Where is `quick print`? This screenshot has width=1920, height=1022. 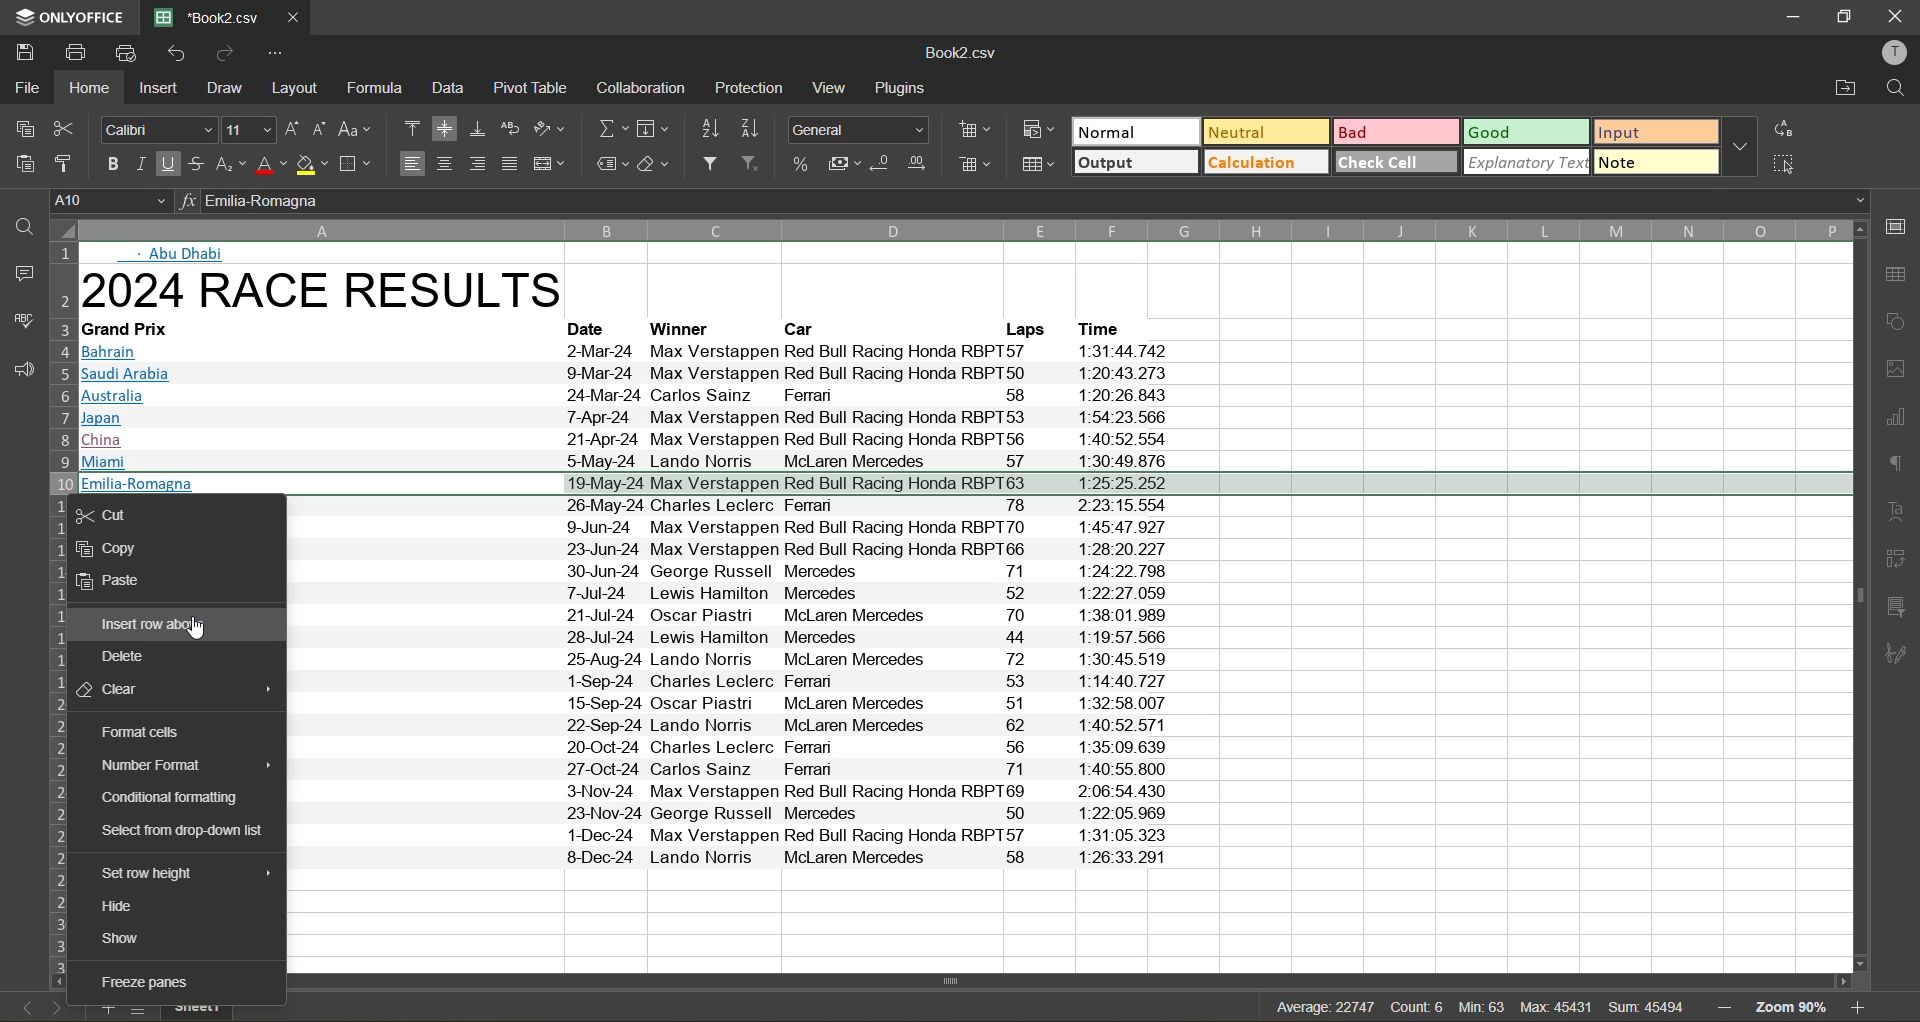
quick print is located at coordinates (127, 53).